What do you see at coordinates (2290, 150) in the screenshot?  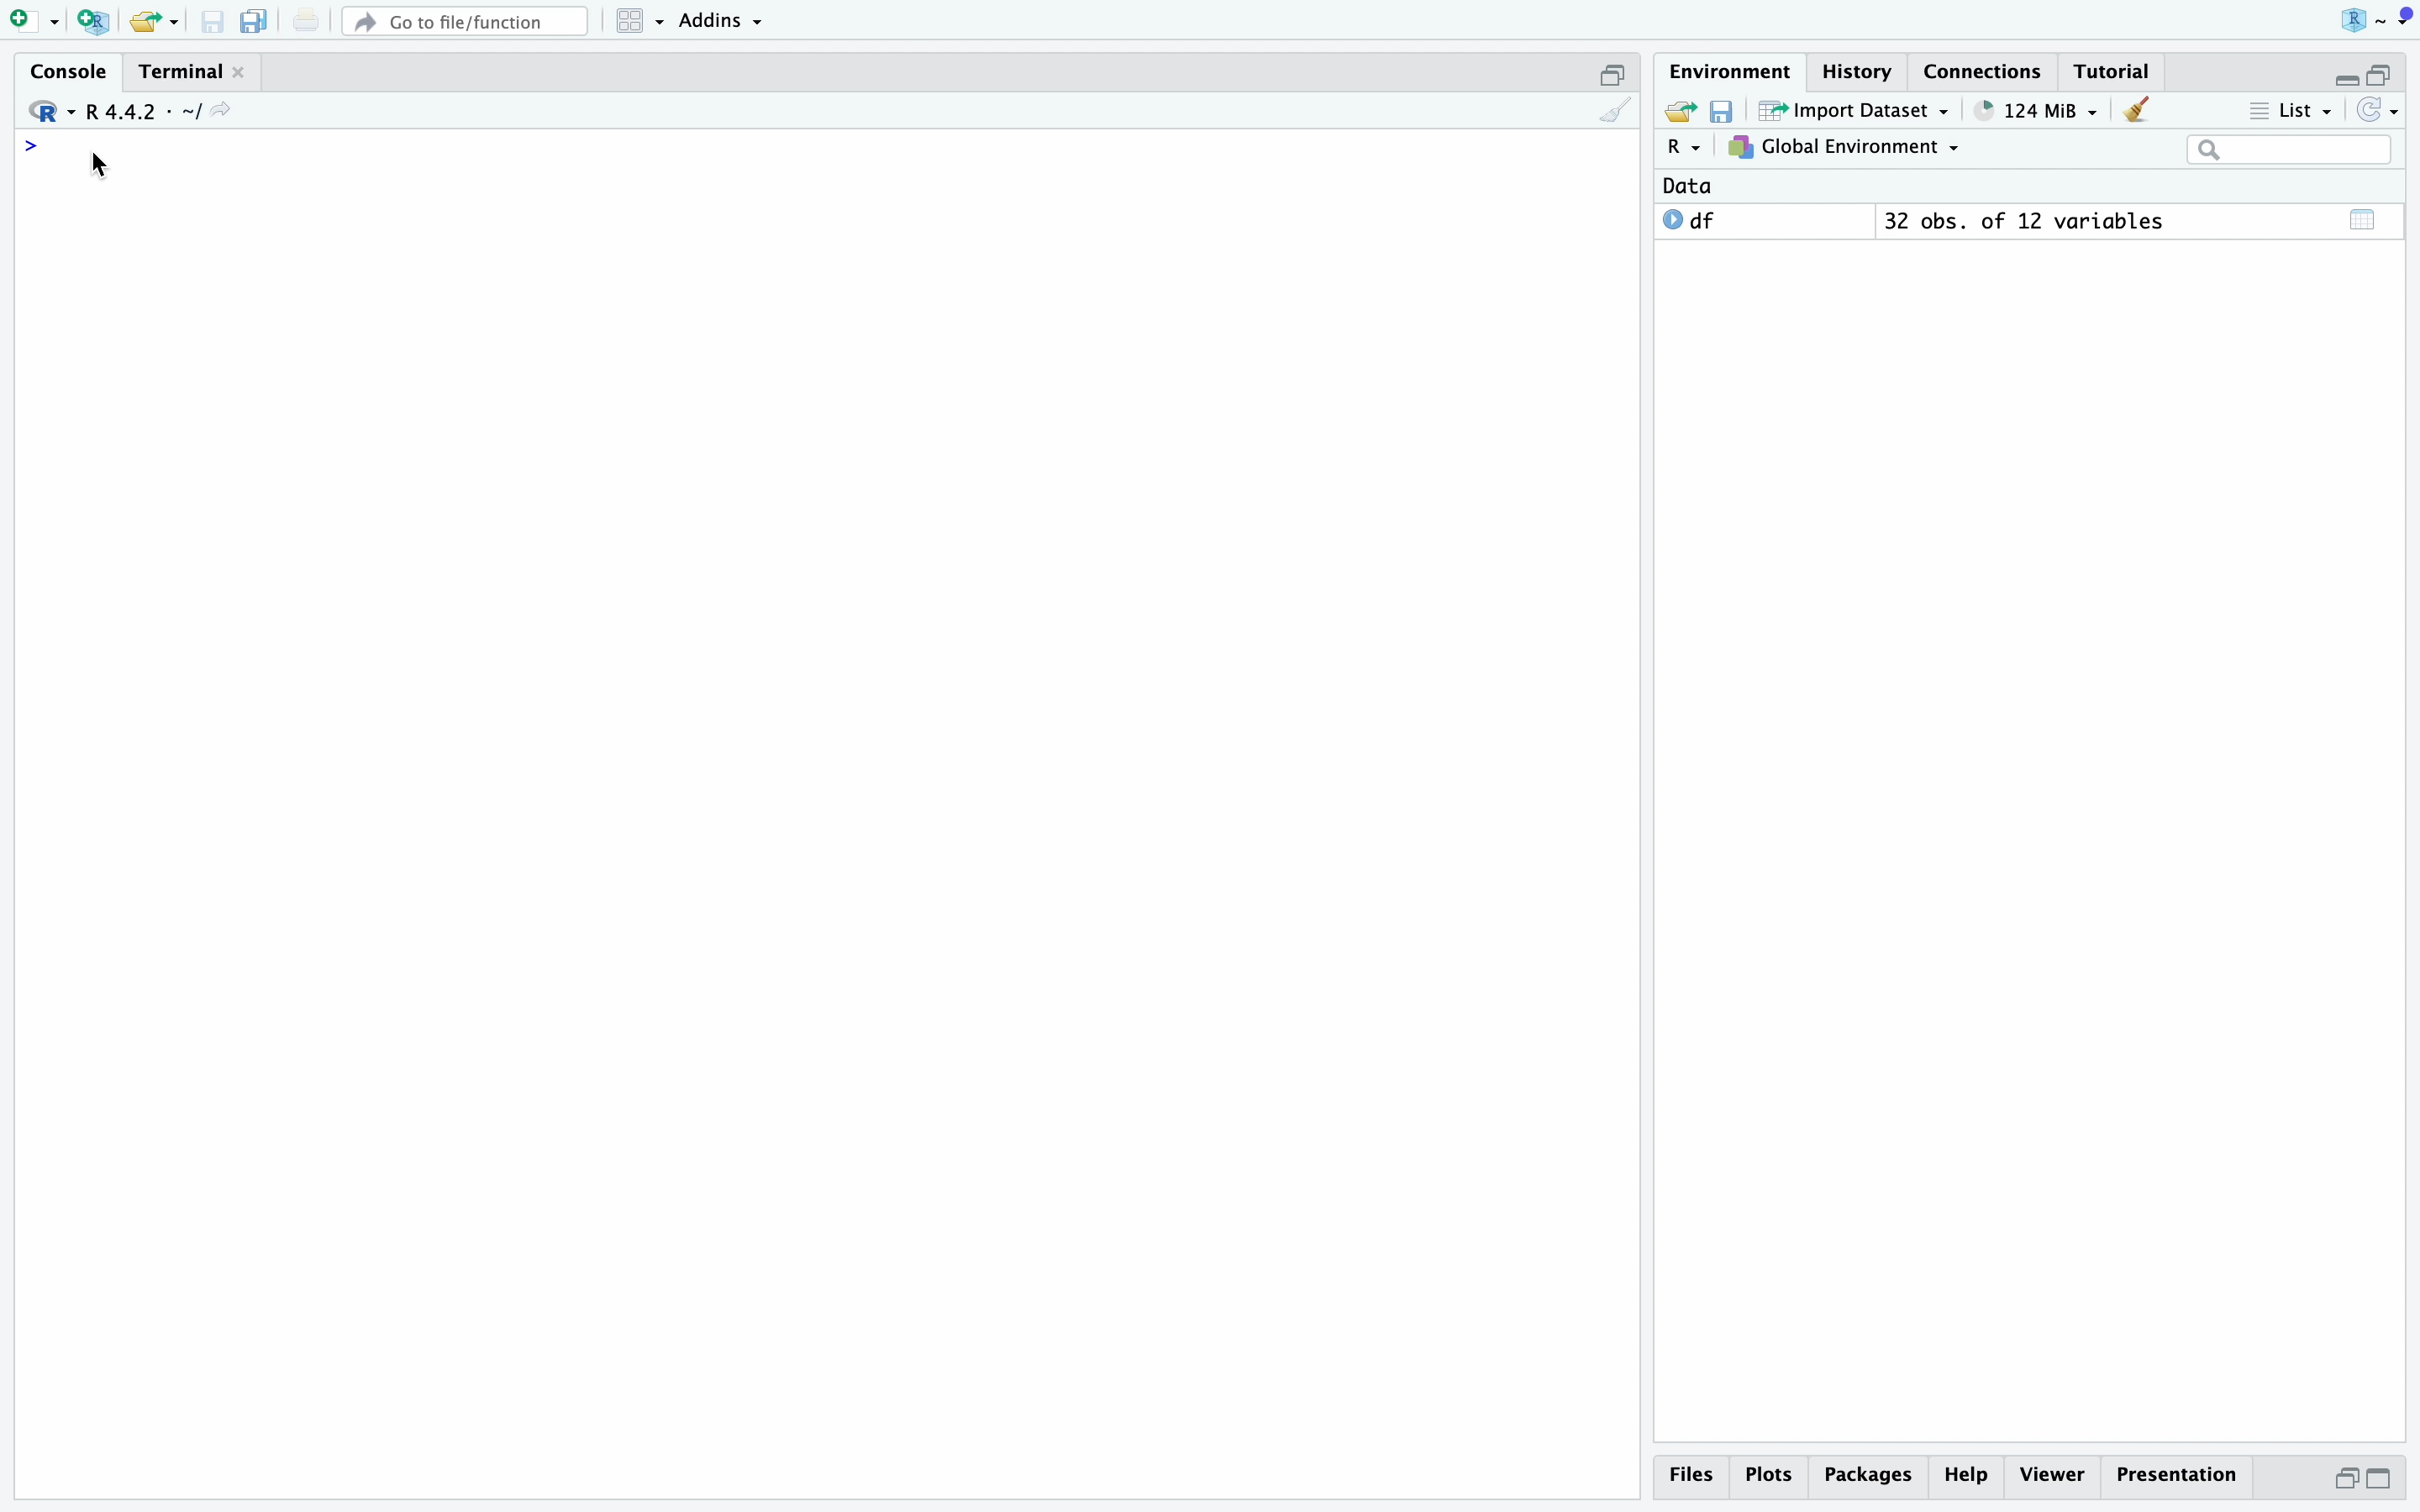 I see `search box` at bounding box center [2290, 150].